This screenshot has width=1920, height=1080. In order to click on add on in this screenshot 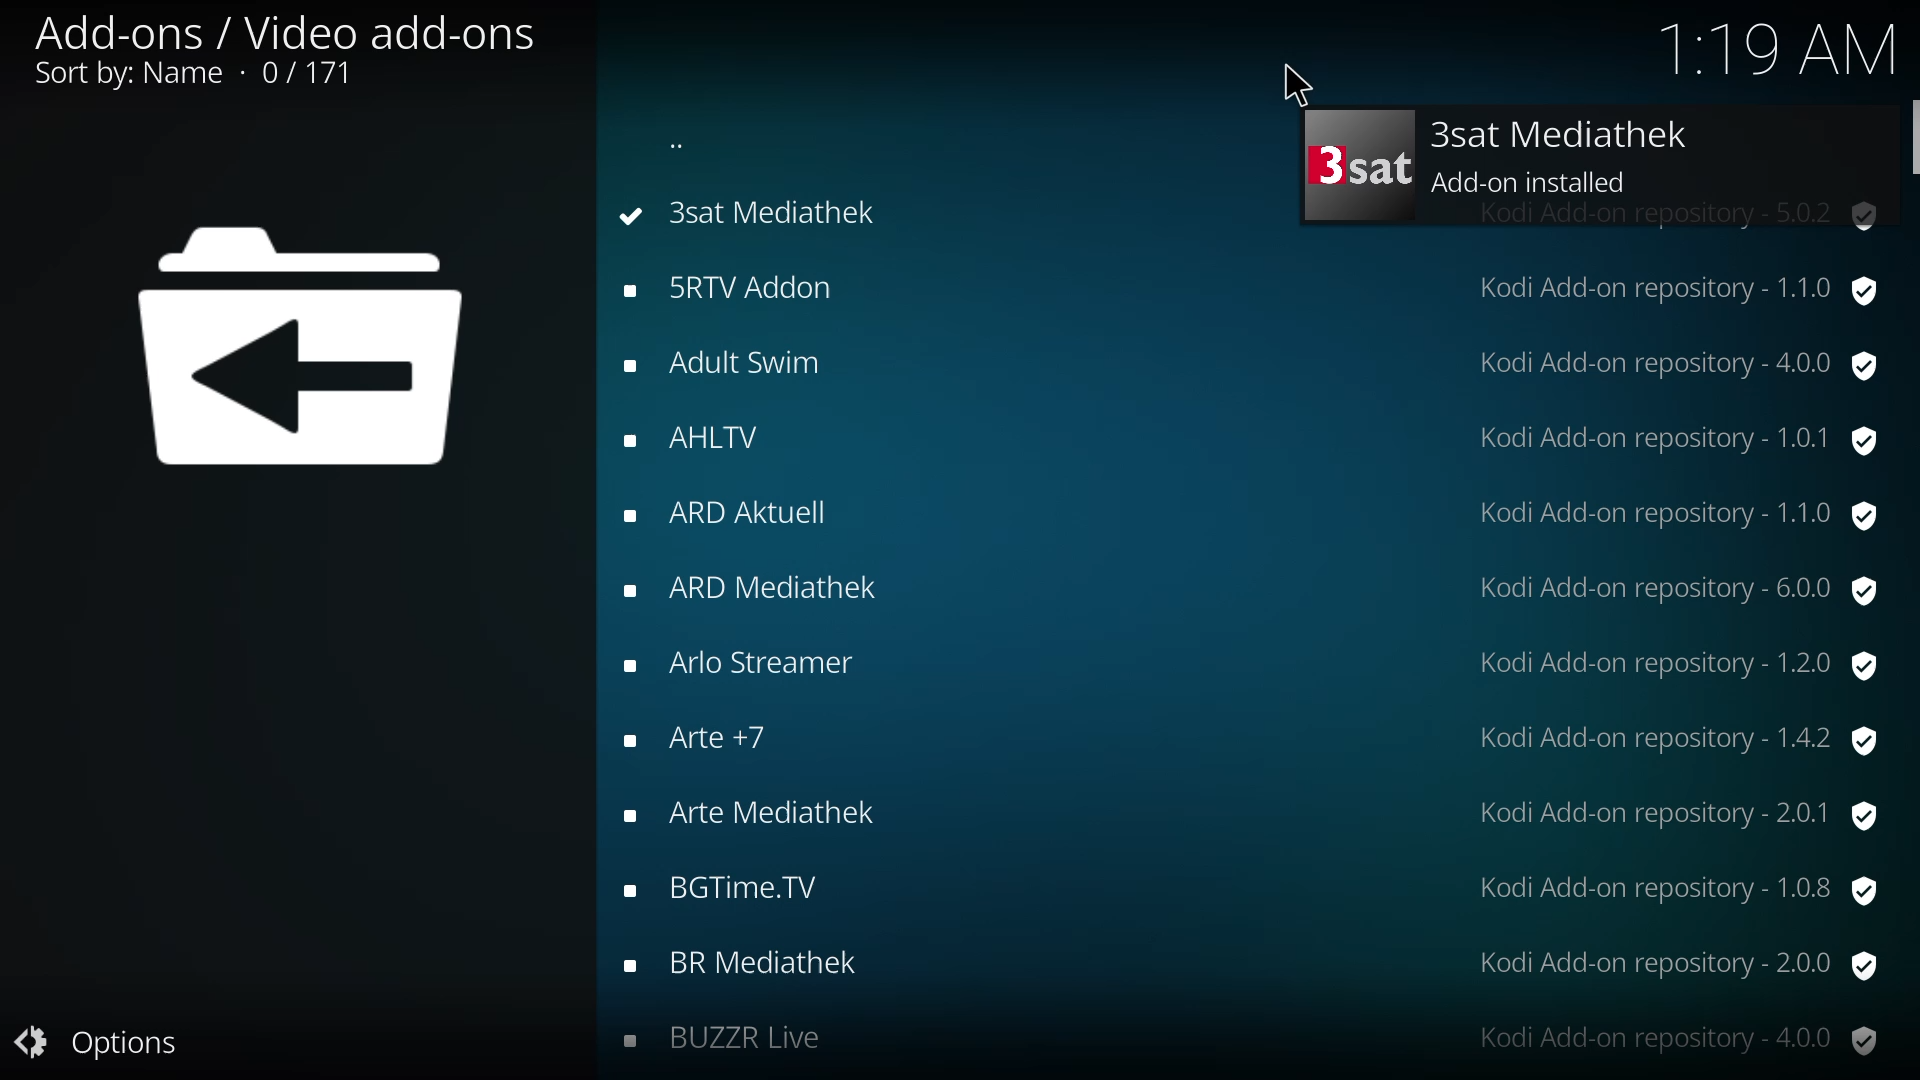, I will do `click(288, 31)`.